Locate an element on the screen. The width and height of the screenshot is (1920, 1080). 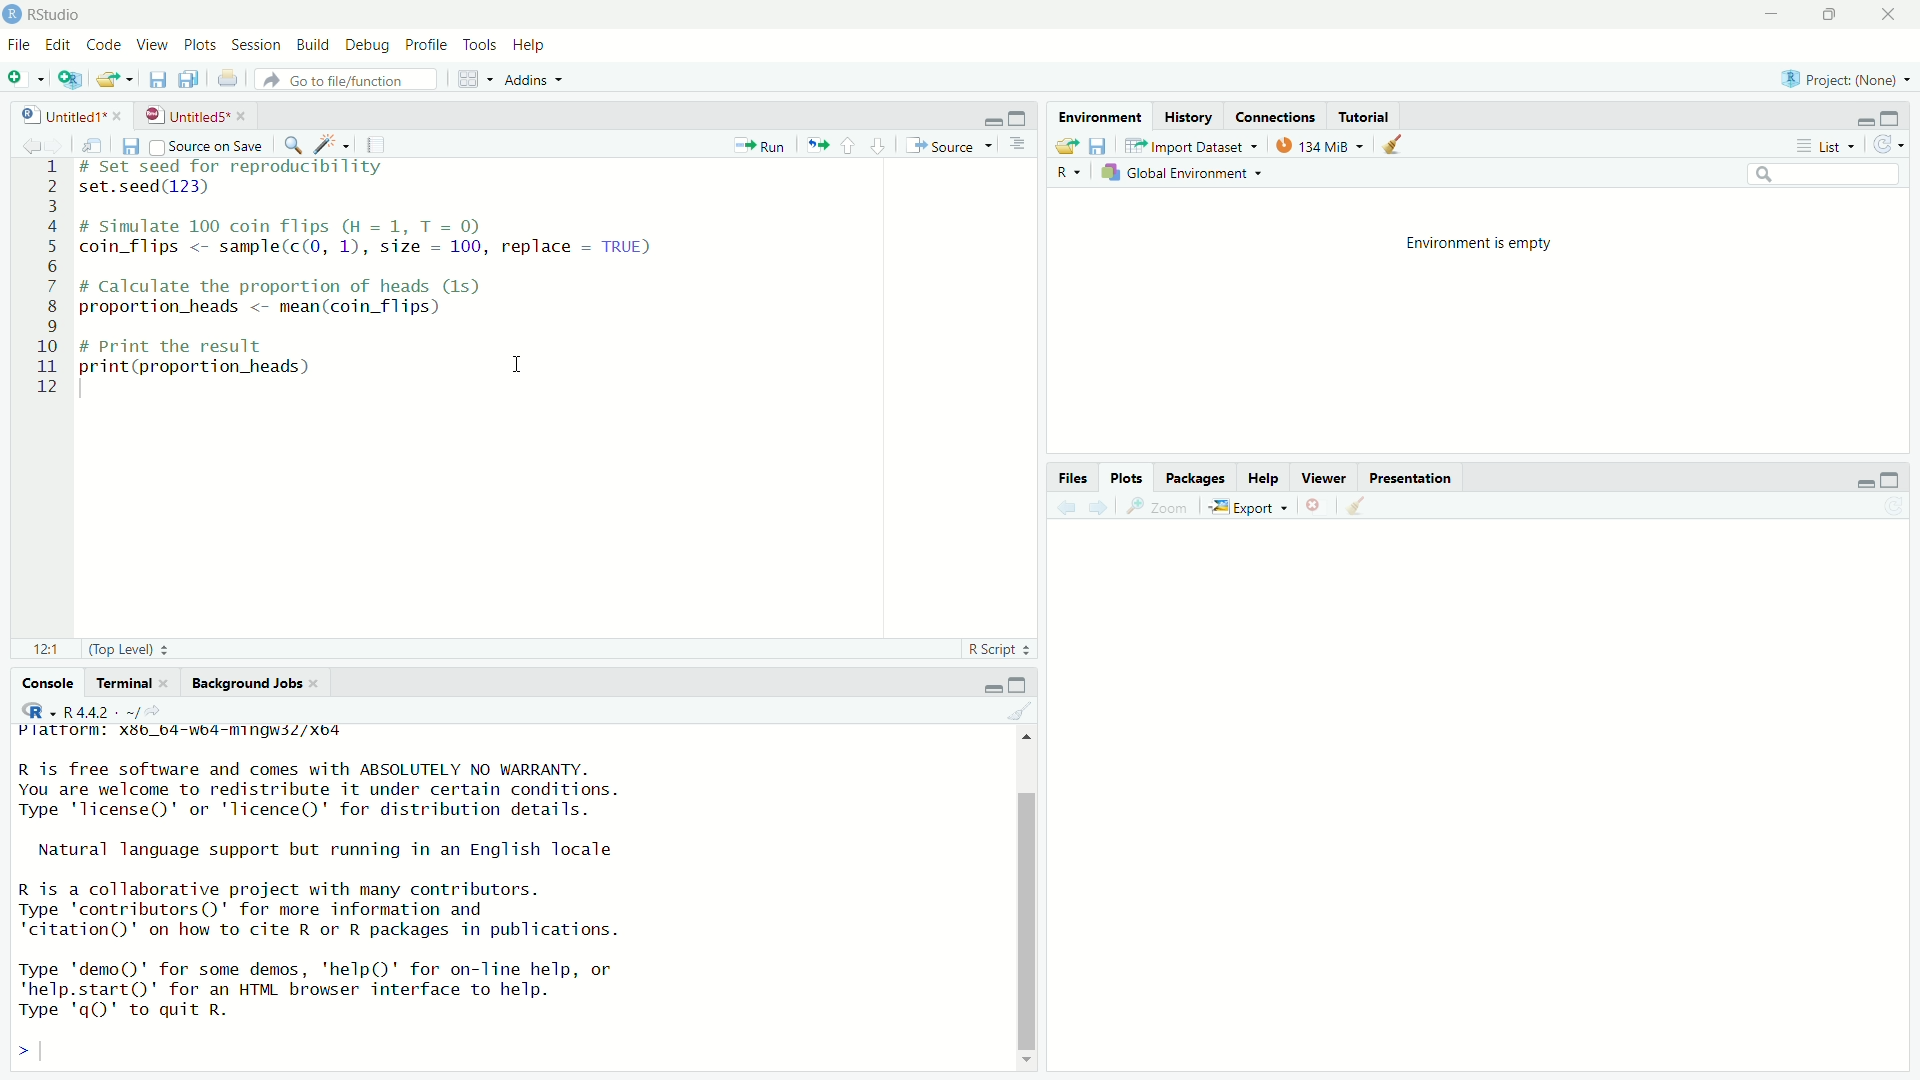
maximize is located at coordinates (1022, 117).